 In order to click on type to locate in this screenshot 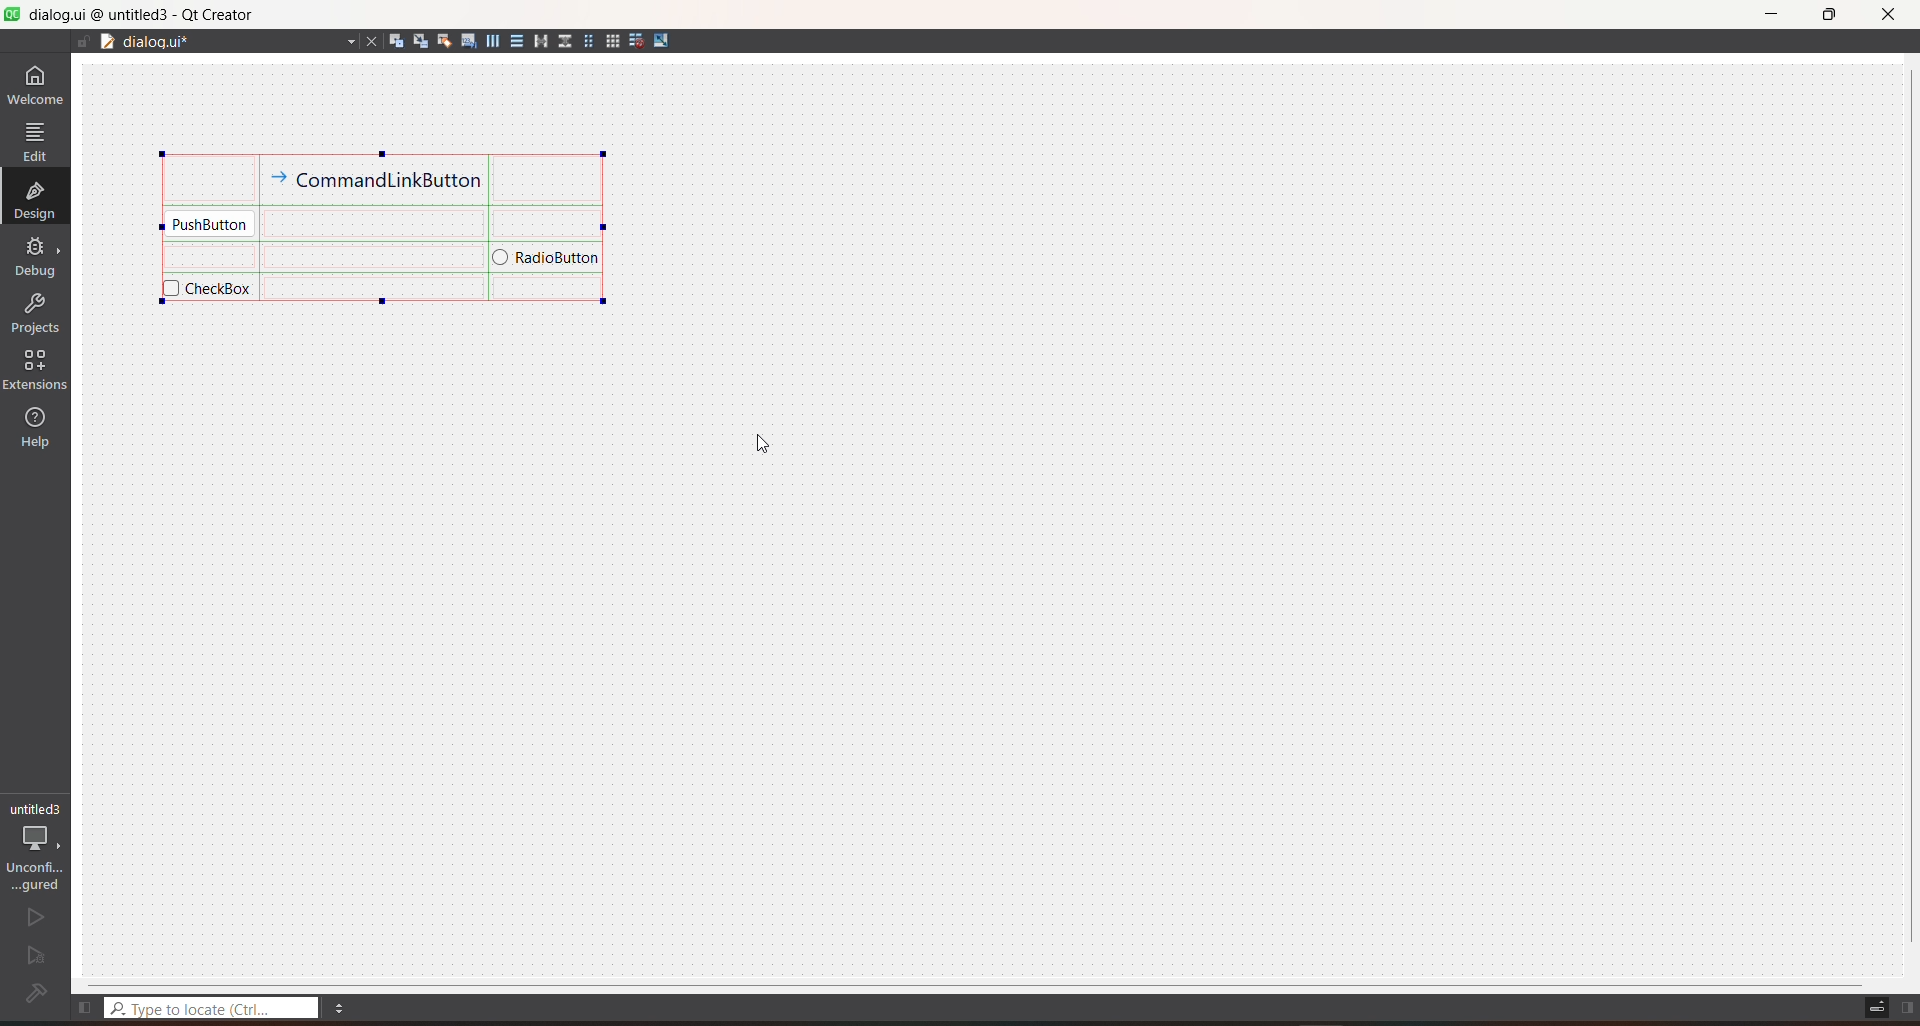, I will do `click(214, 1005)`.